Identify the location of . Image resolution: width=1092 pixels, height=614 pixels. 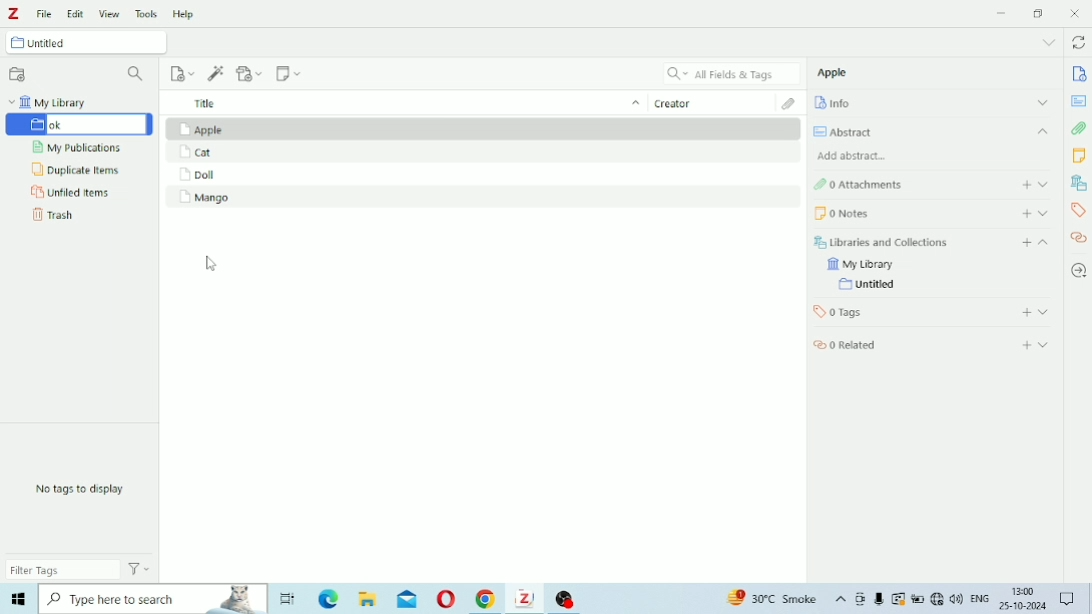
(878, 599).